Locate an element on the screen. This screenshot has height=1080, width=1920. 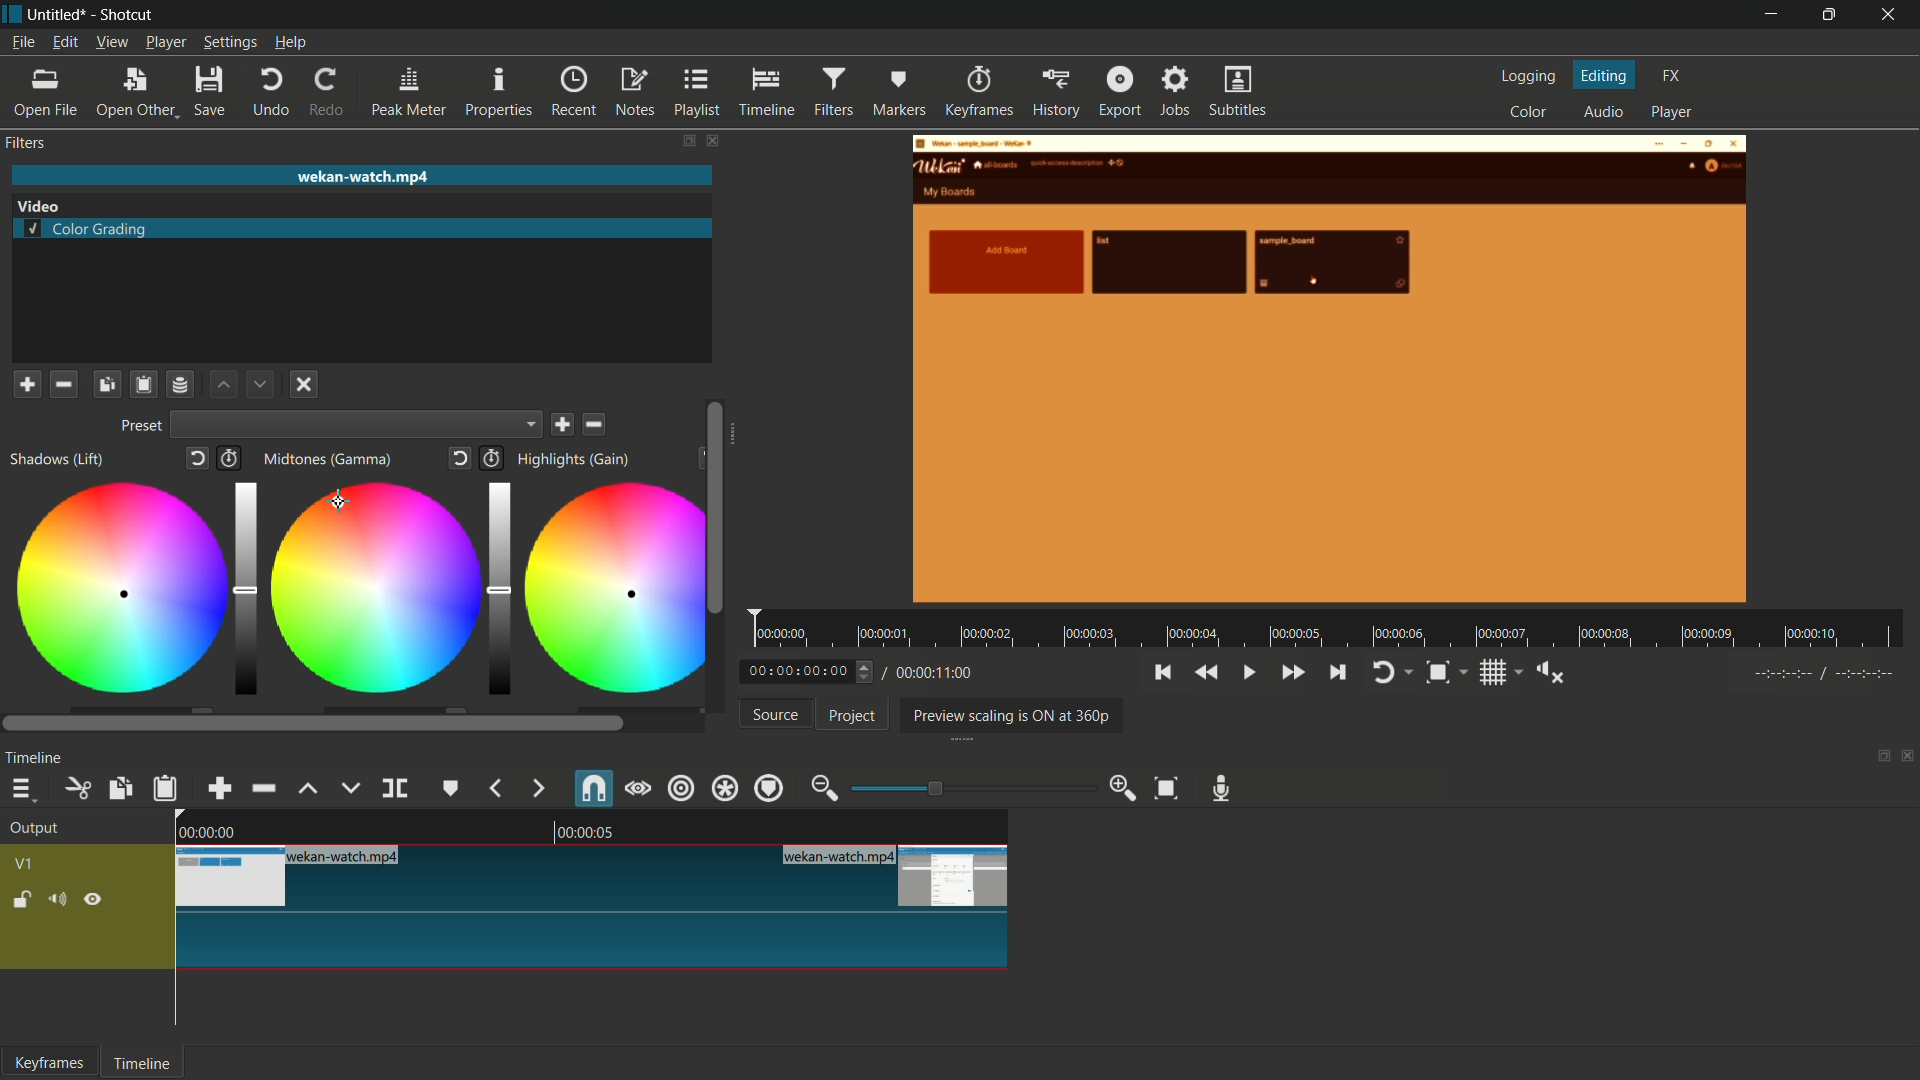
toggle grid is located at coordinates (1502, 672).